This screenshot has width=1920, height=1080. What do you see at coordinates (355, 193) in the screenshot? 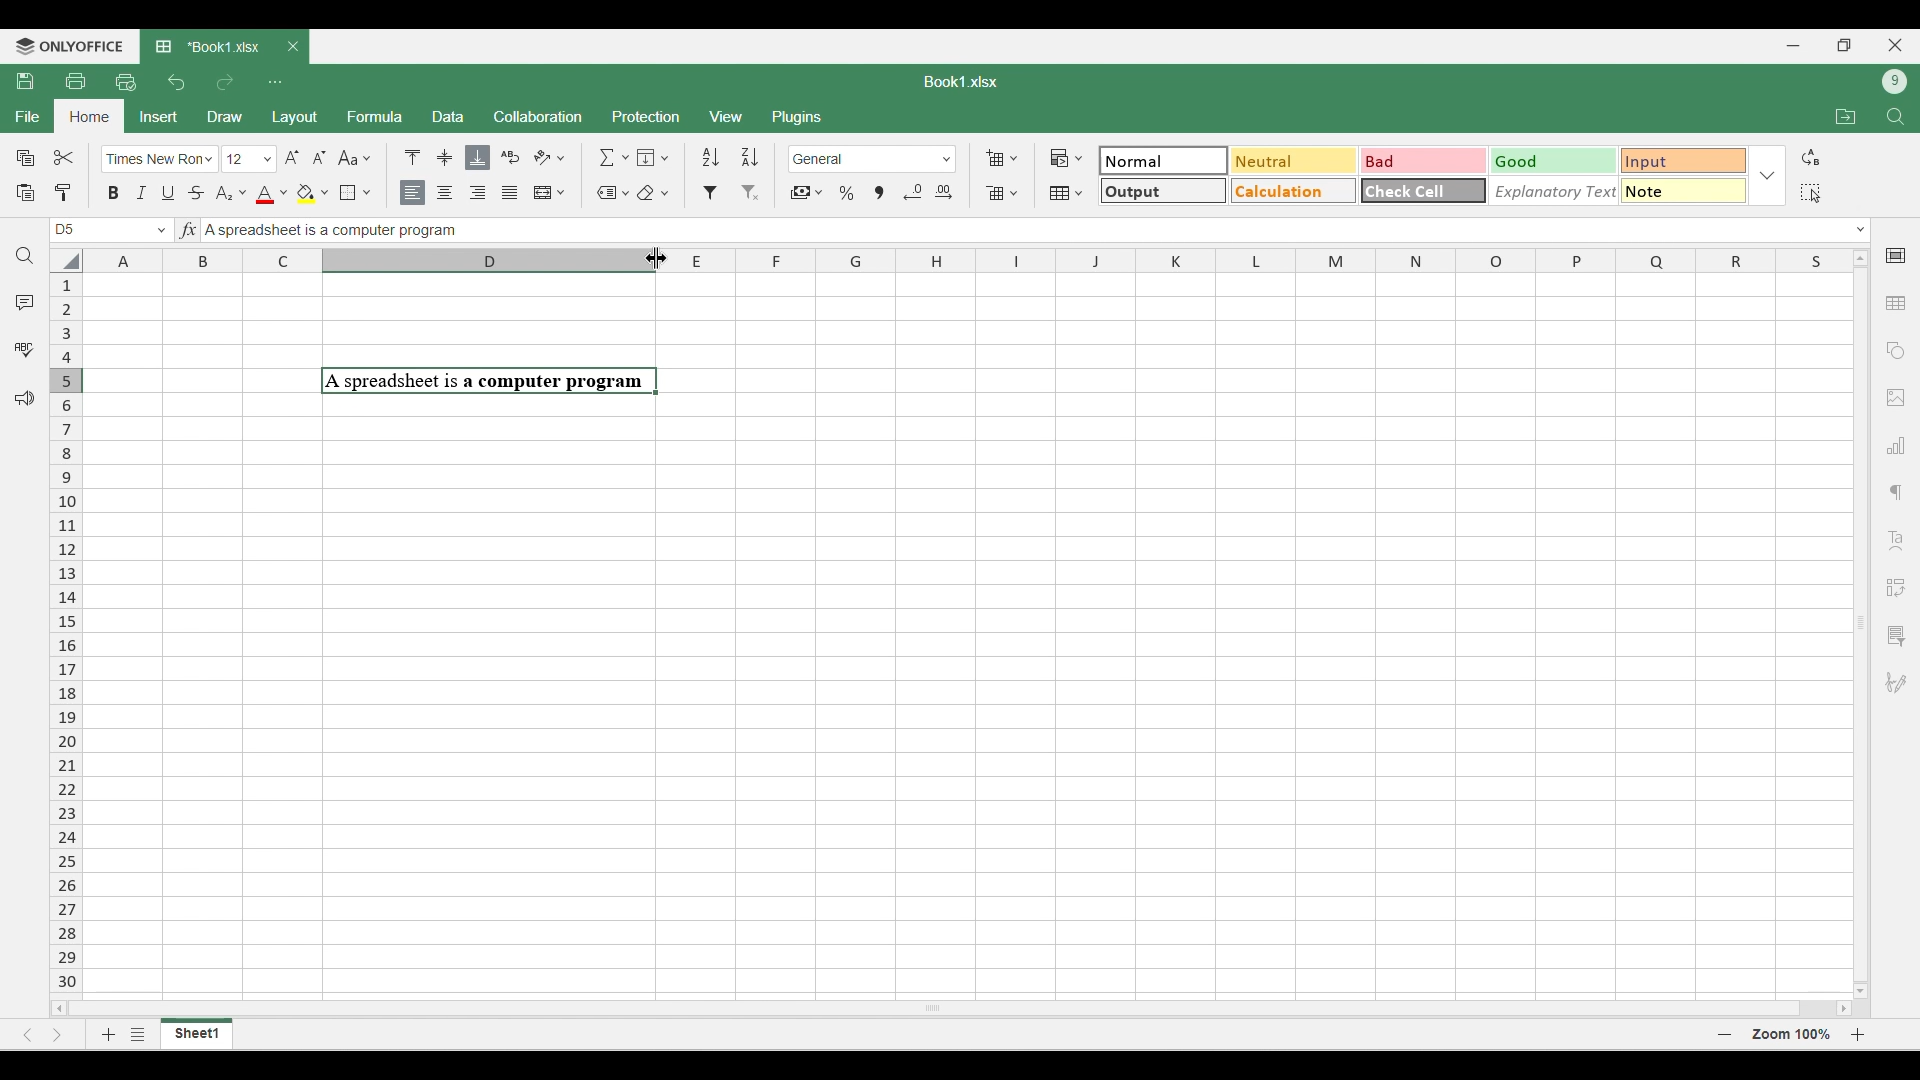
I see `Borders` at bounding box center [355, 193].